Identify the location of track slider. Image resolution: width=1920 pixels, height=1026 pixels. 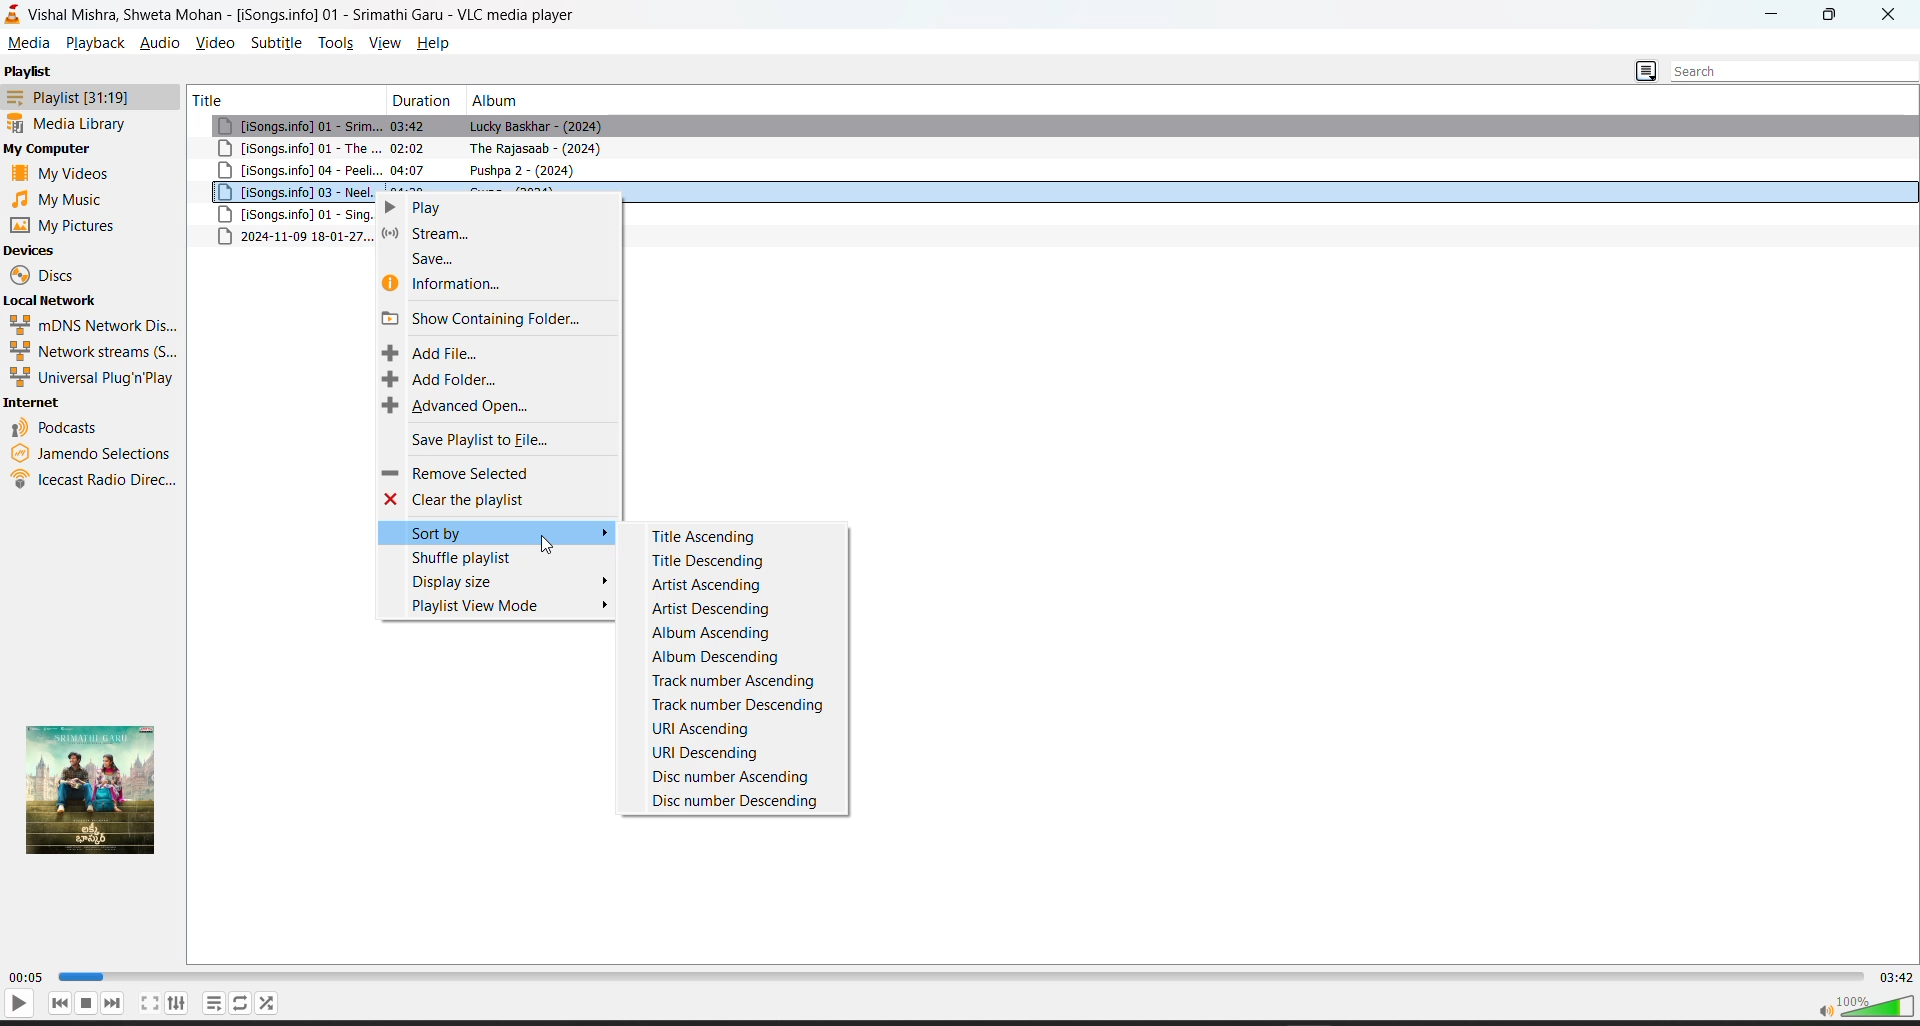
(957, 978).